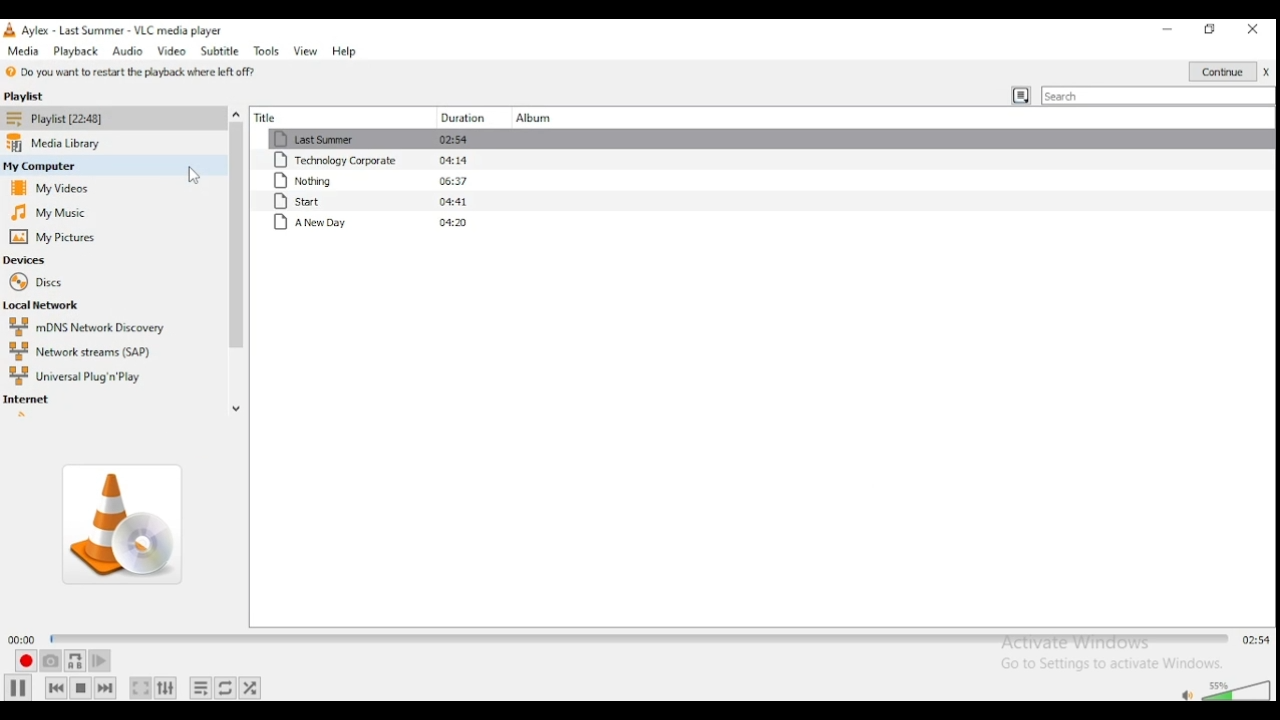 Image resolution: width=1280 pixels, height=720 pixels. Describe the element at coordinates (75, 661) in the screenshot. I see `loop between point A and point B continuously. Click to add point A` at that location.